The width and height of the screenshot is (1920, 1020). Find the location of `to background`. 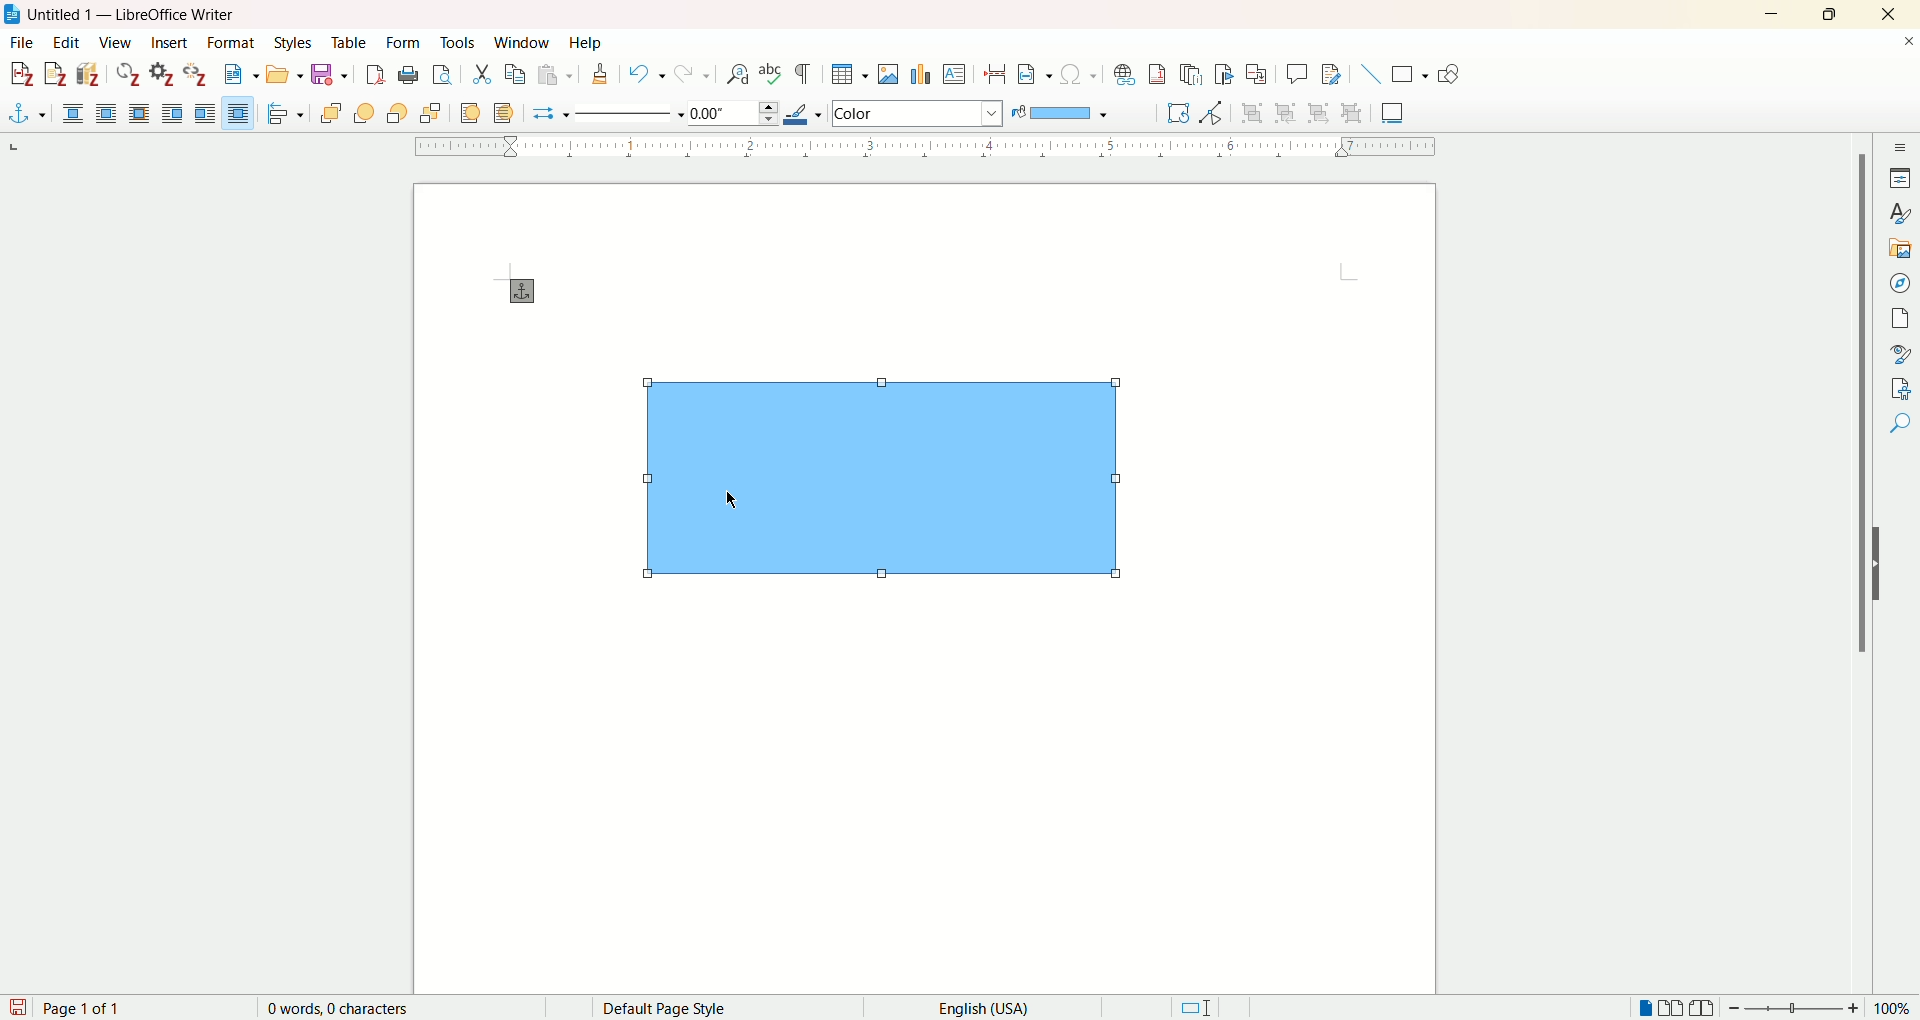

to background is located at coordinates (506, 114).